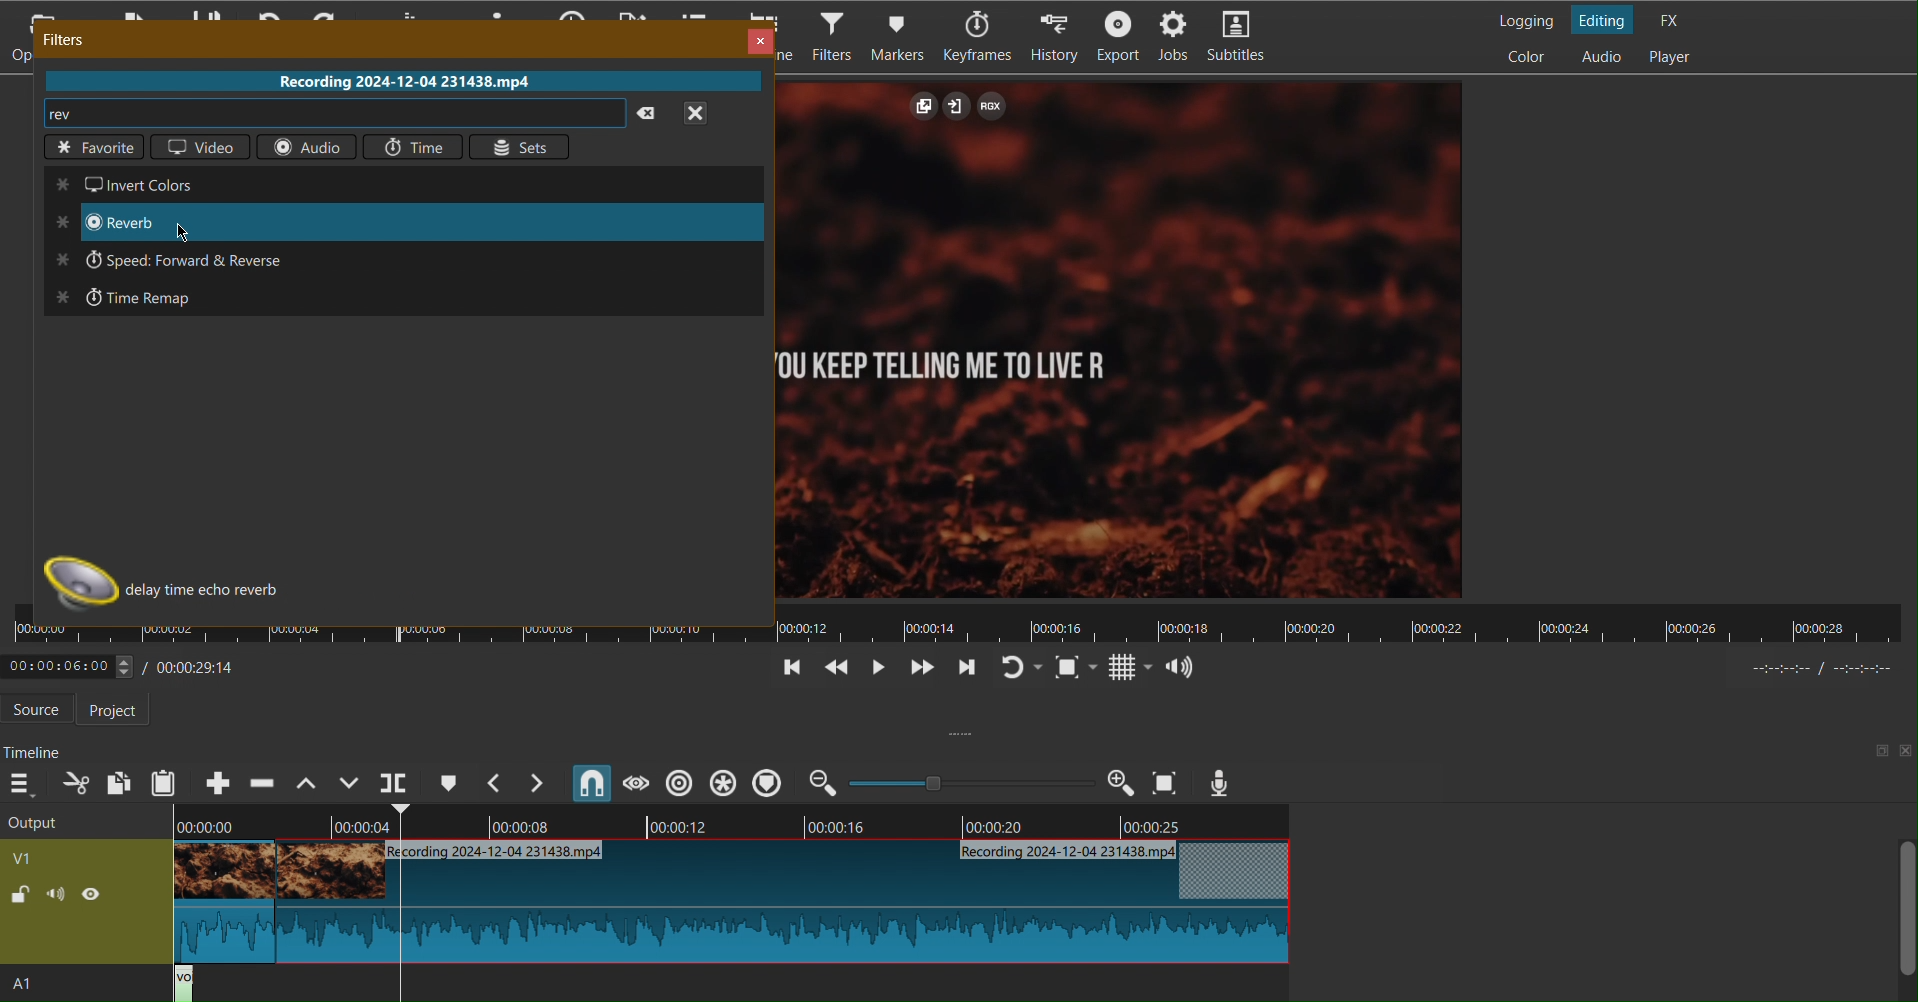  I want to click on Play, so click(875, 669).